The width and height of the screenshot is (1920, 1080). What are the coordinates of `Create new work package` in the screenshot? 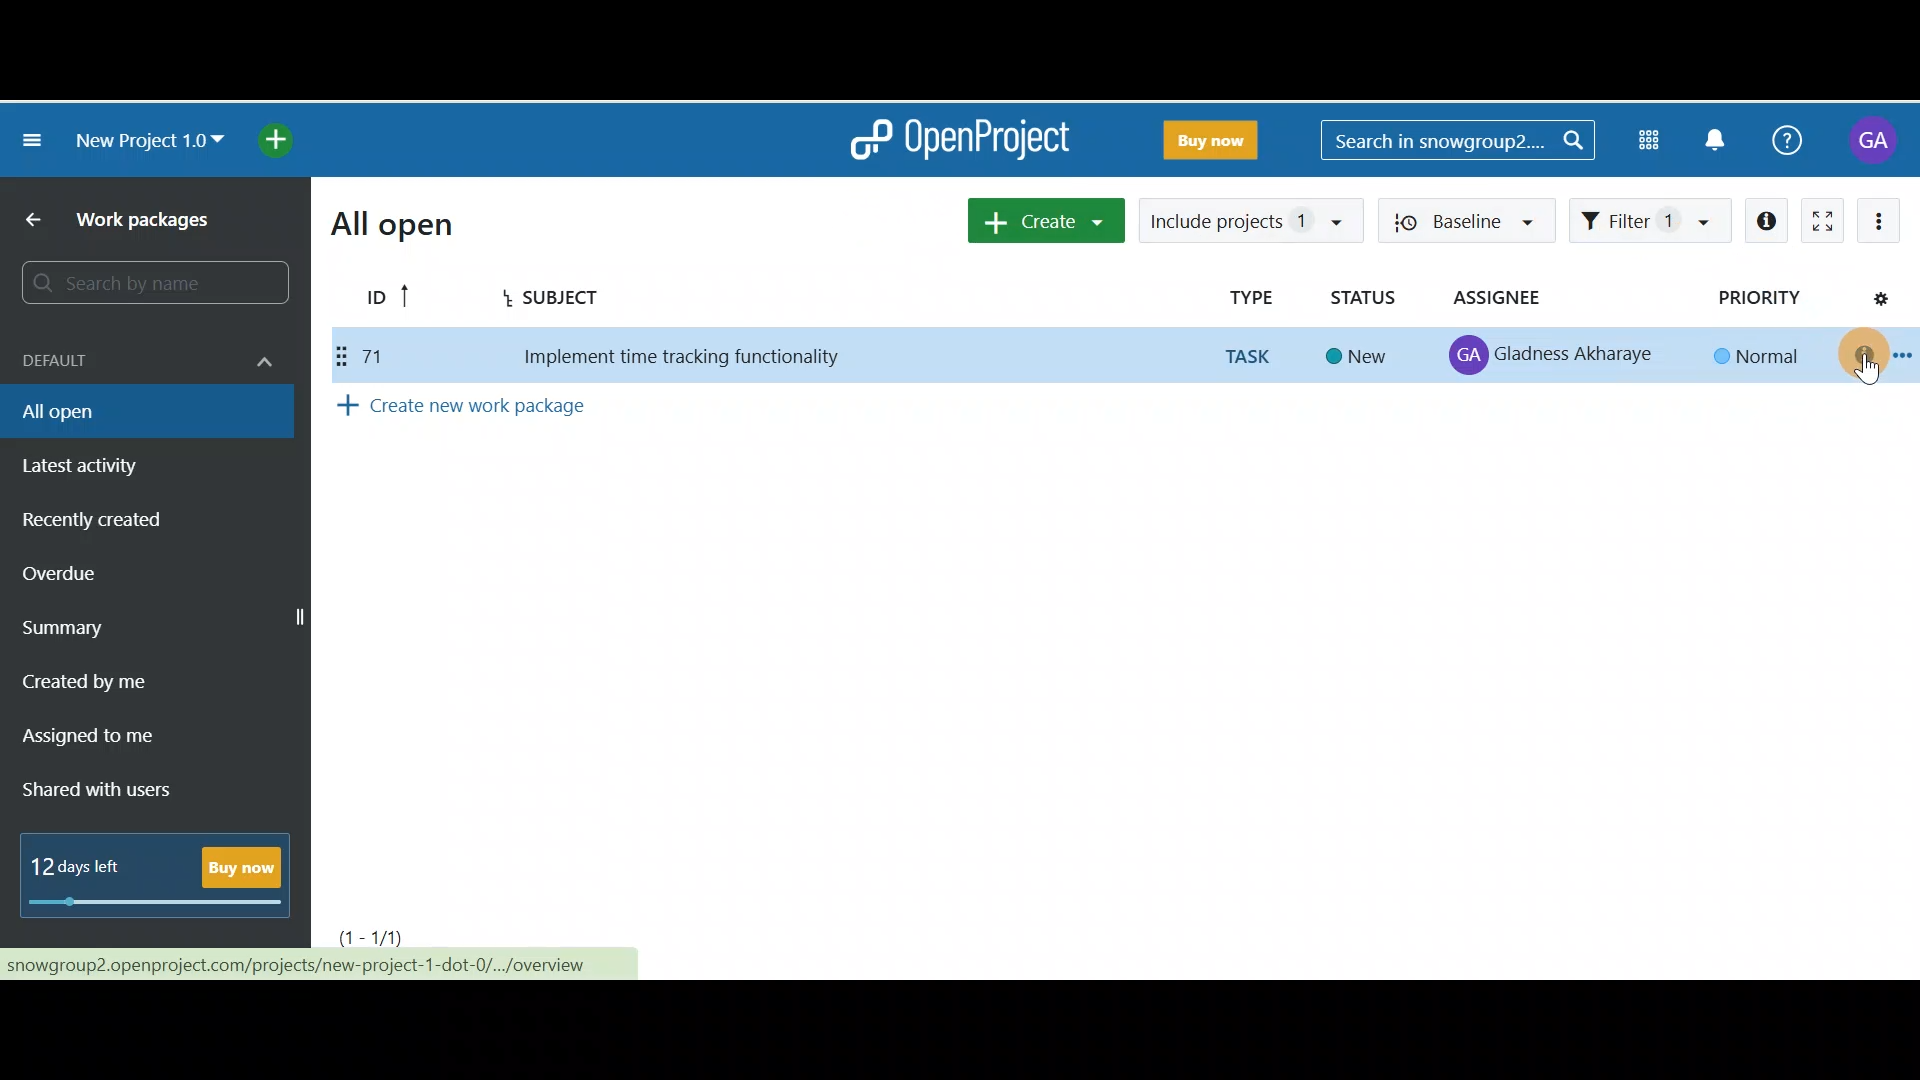 It's located at (514, 410).